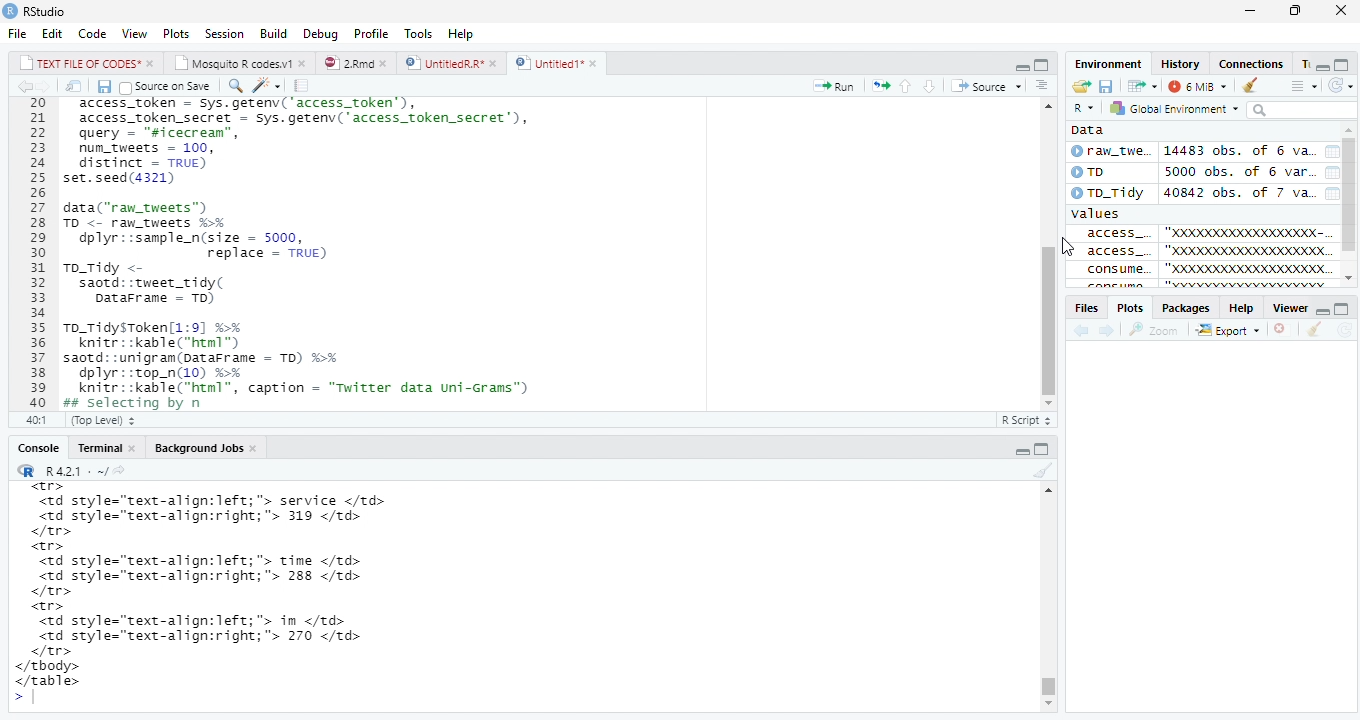 The height and width of the screenshot is (720, 1360). Describe the element at coordinates (1344, 12) in the screenshot. I see `close` at that location.